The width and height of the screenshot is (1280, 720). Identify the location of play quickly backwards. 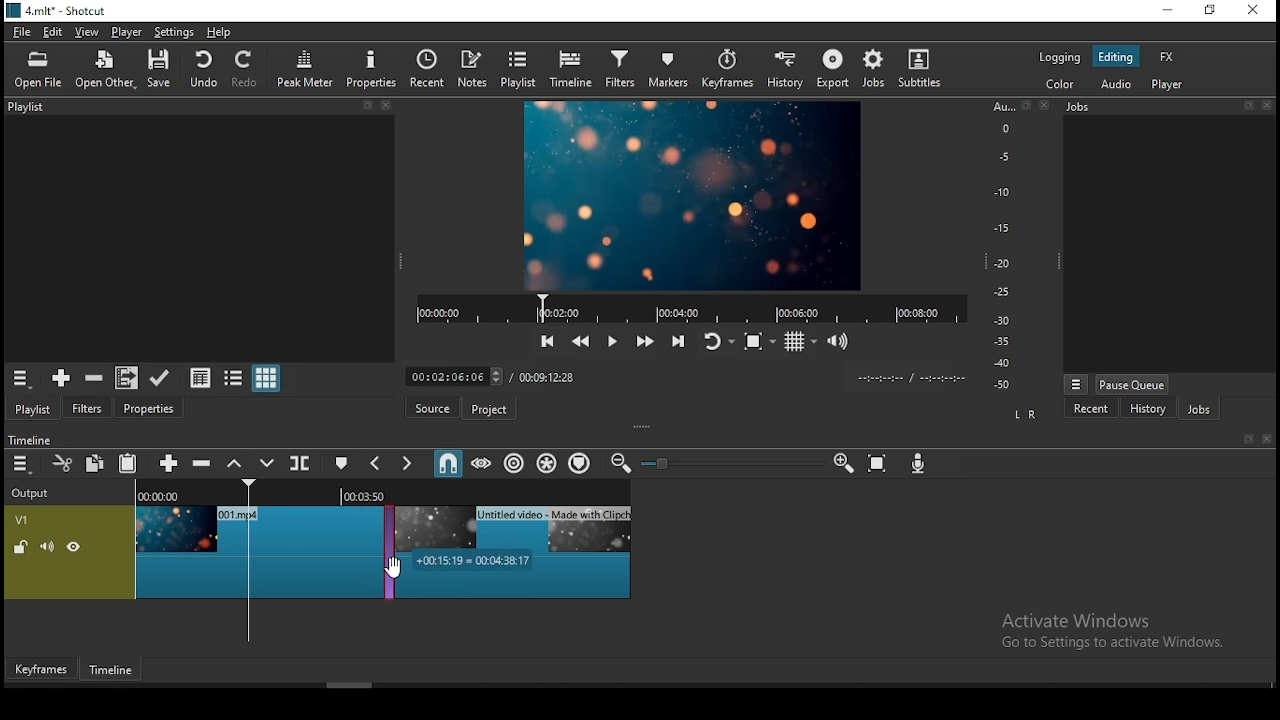
(579, 339).